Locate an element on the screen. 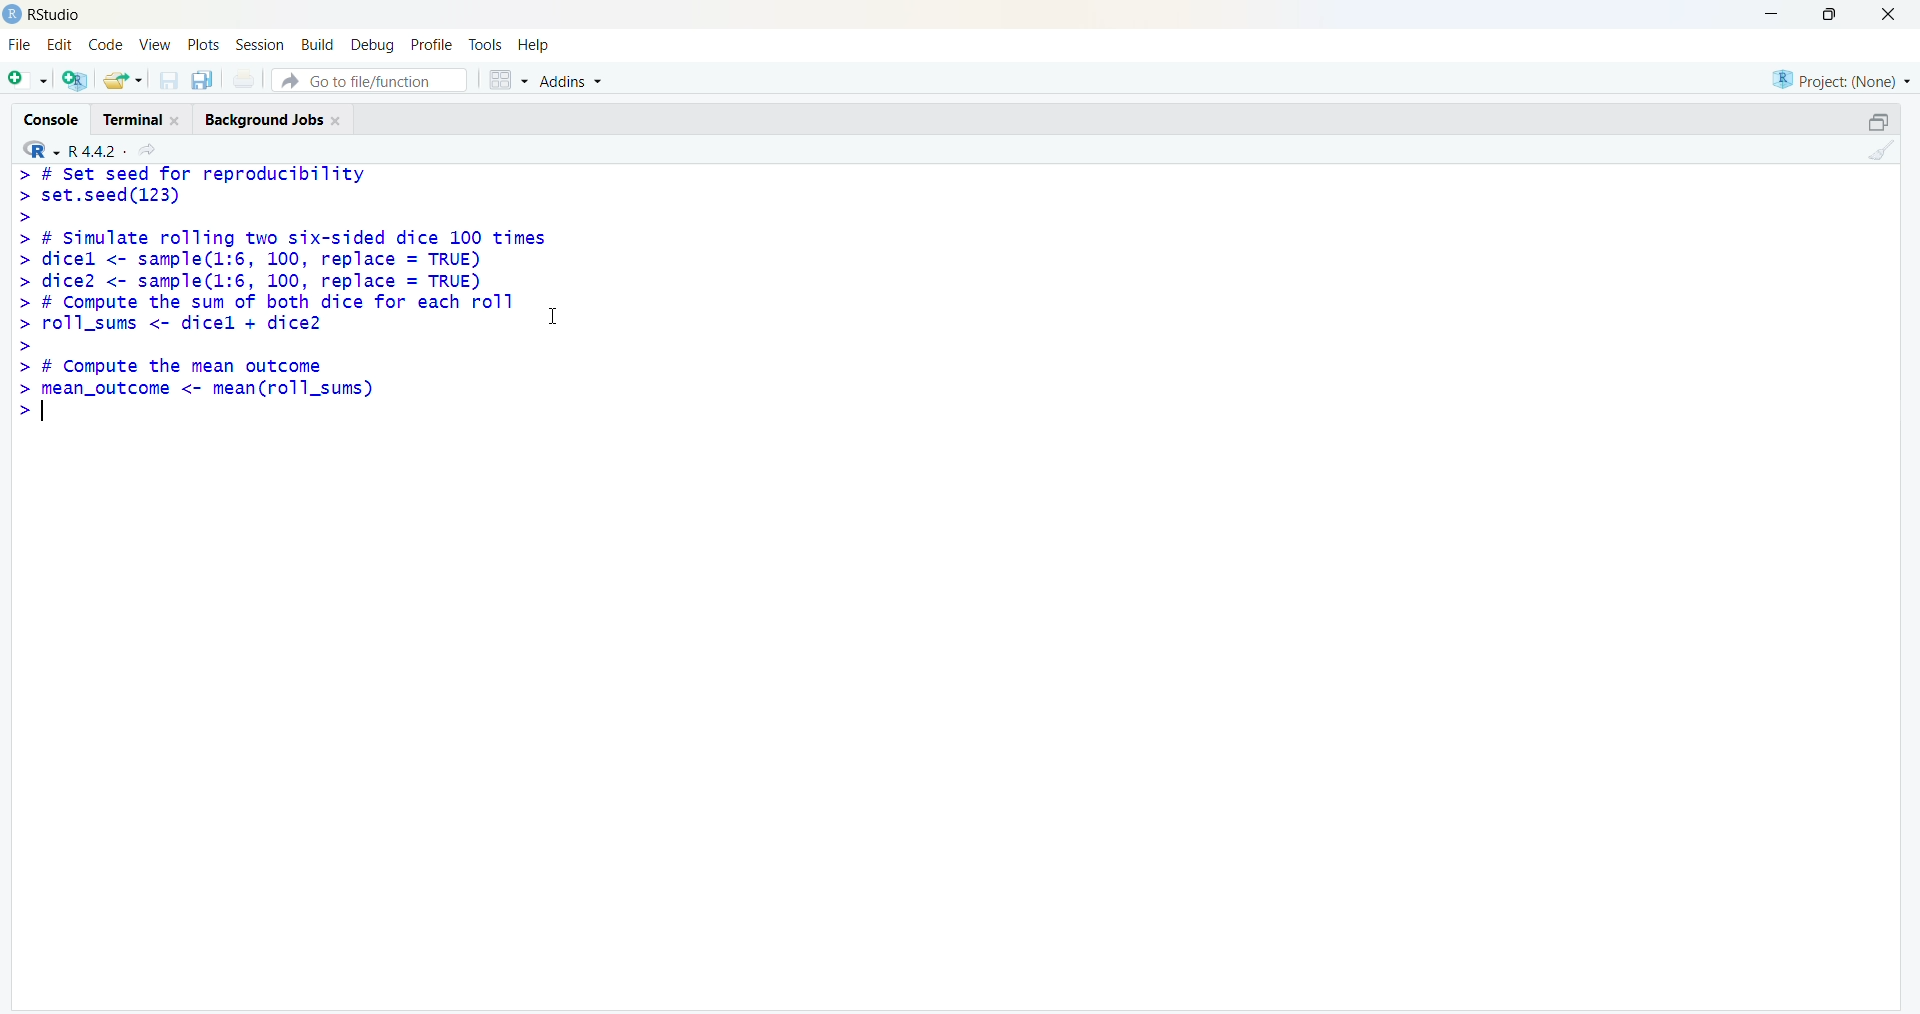  terminal is located at coordinates (132, 121).